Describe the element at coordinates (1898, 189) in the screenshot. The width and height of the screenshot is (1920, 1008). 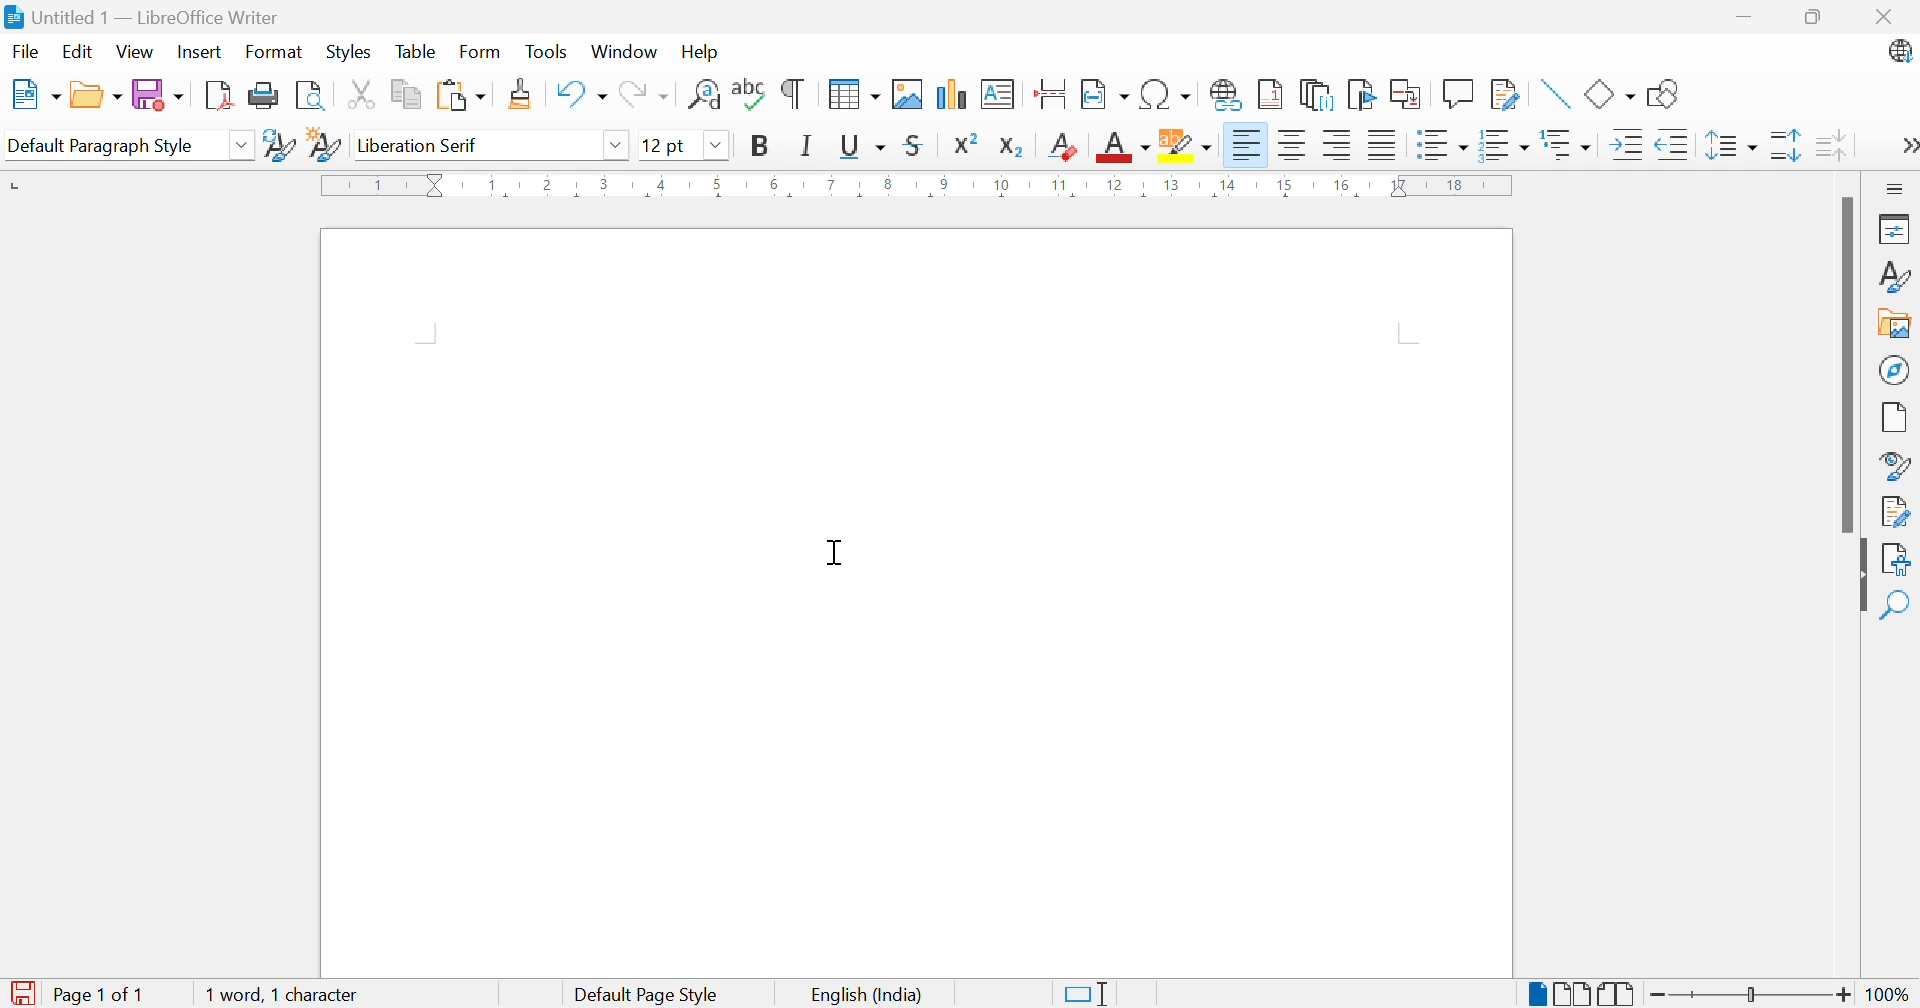
I see `Sidebar settings` at that location.